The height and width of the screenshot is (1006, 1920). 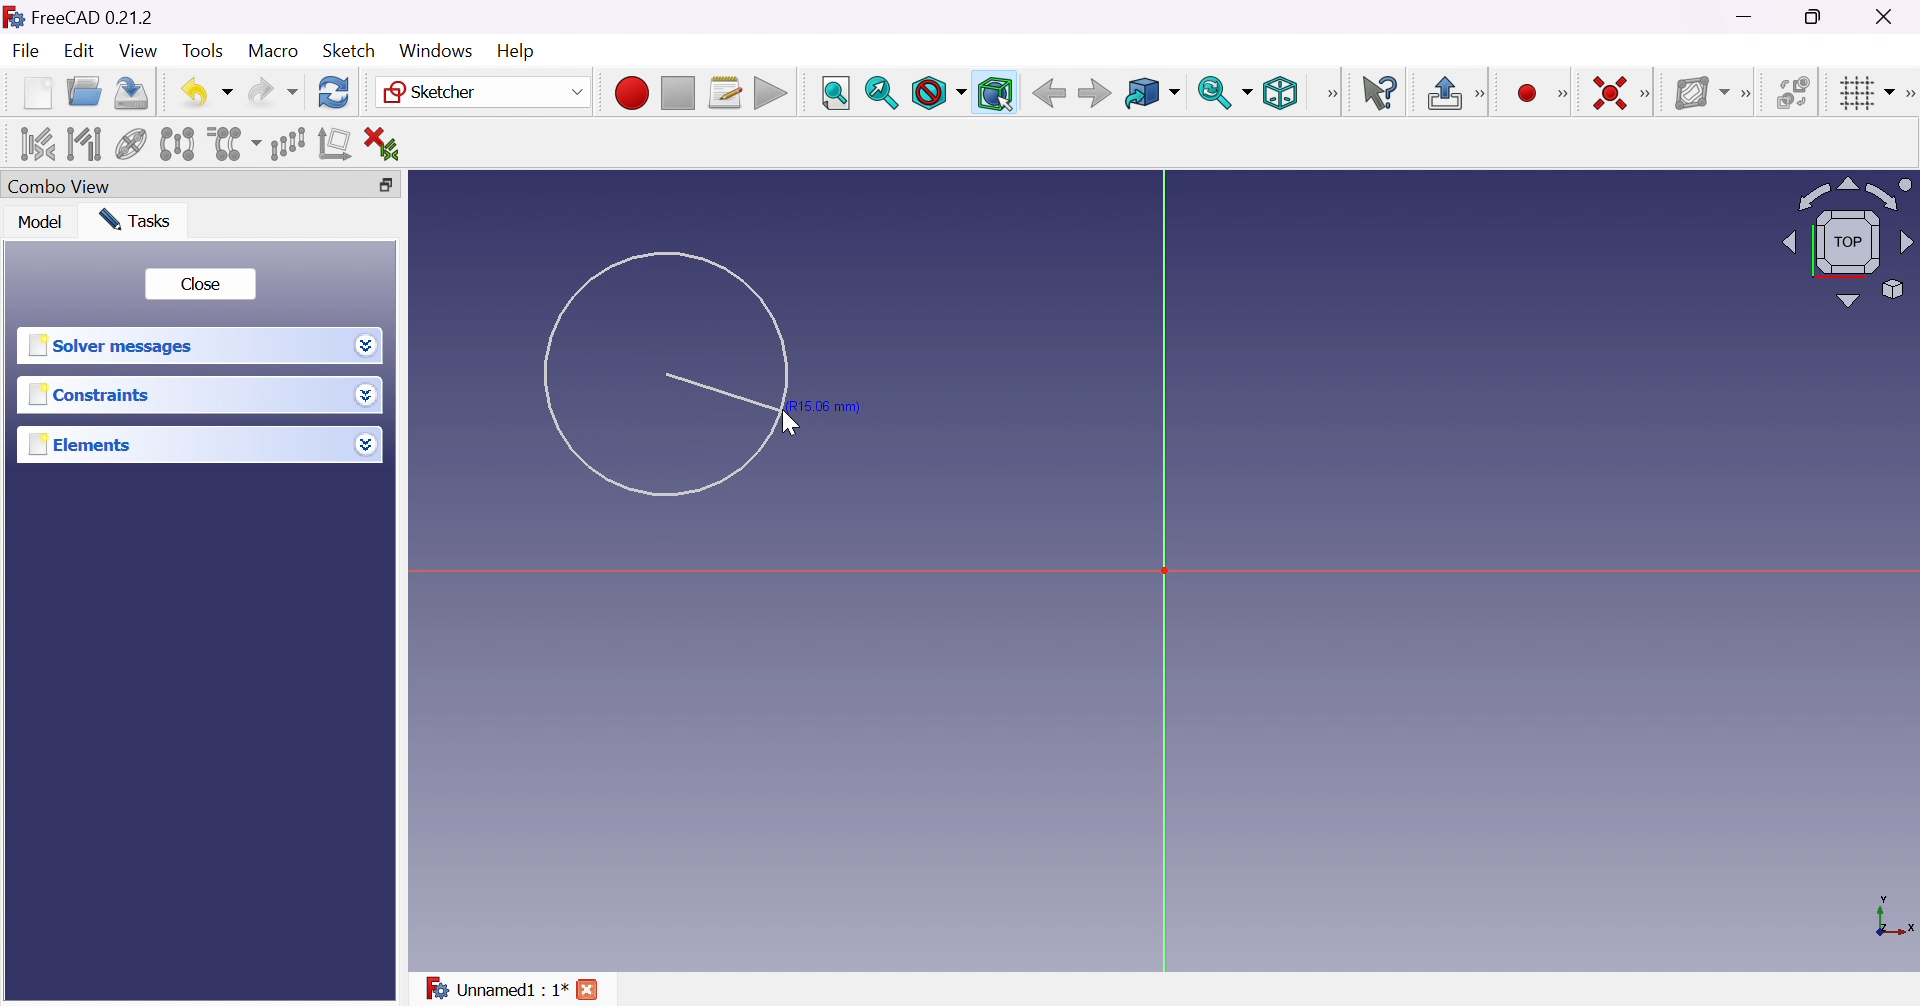 I want to click on Unnamed : 1*, so click(x=495, y=985).